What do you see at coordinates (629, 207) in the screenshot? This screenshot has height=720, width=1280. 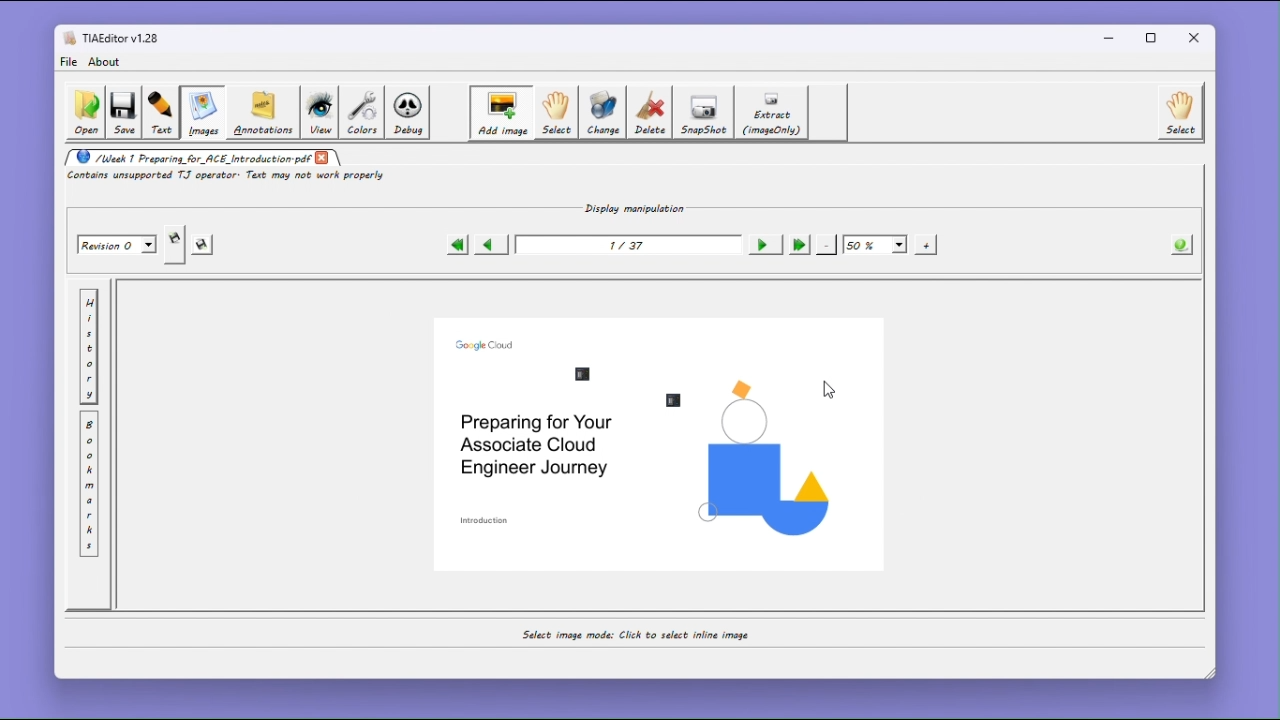 I see `Display manipulation` at bounding box center [629, 207].